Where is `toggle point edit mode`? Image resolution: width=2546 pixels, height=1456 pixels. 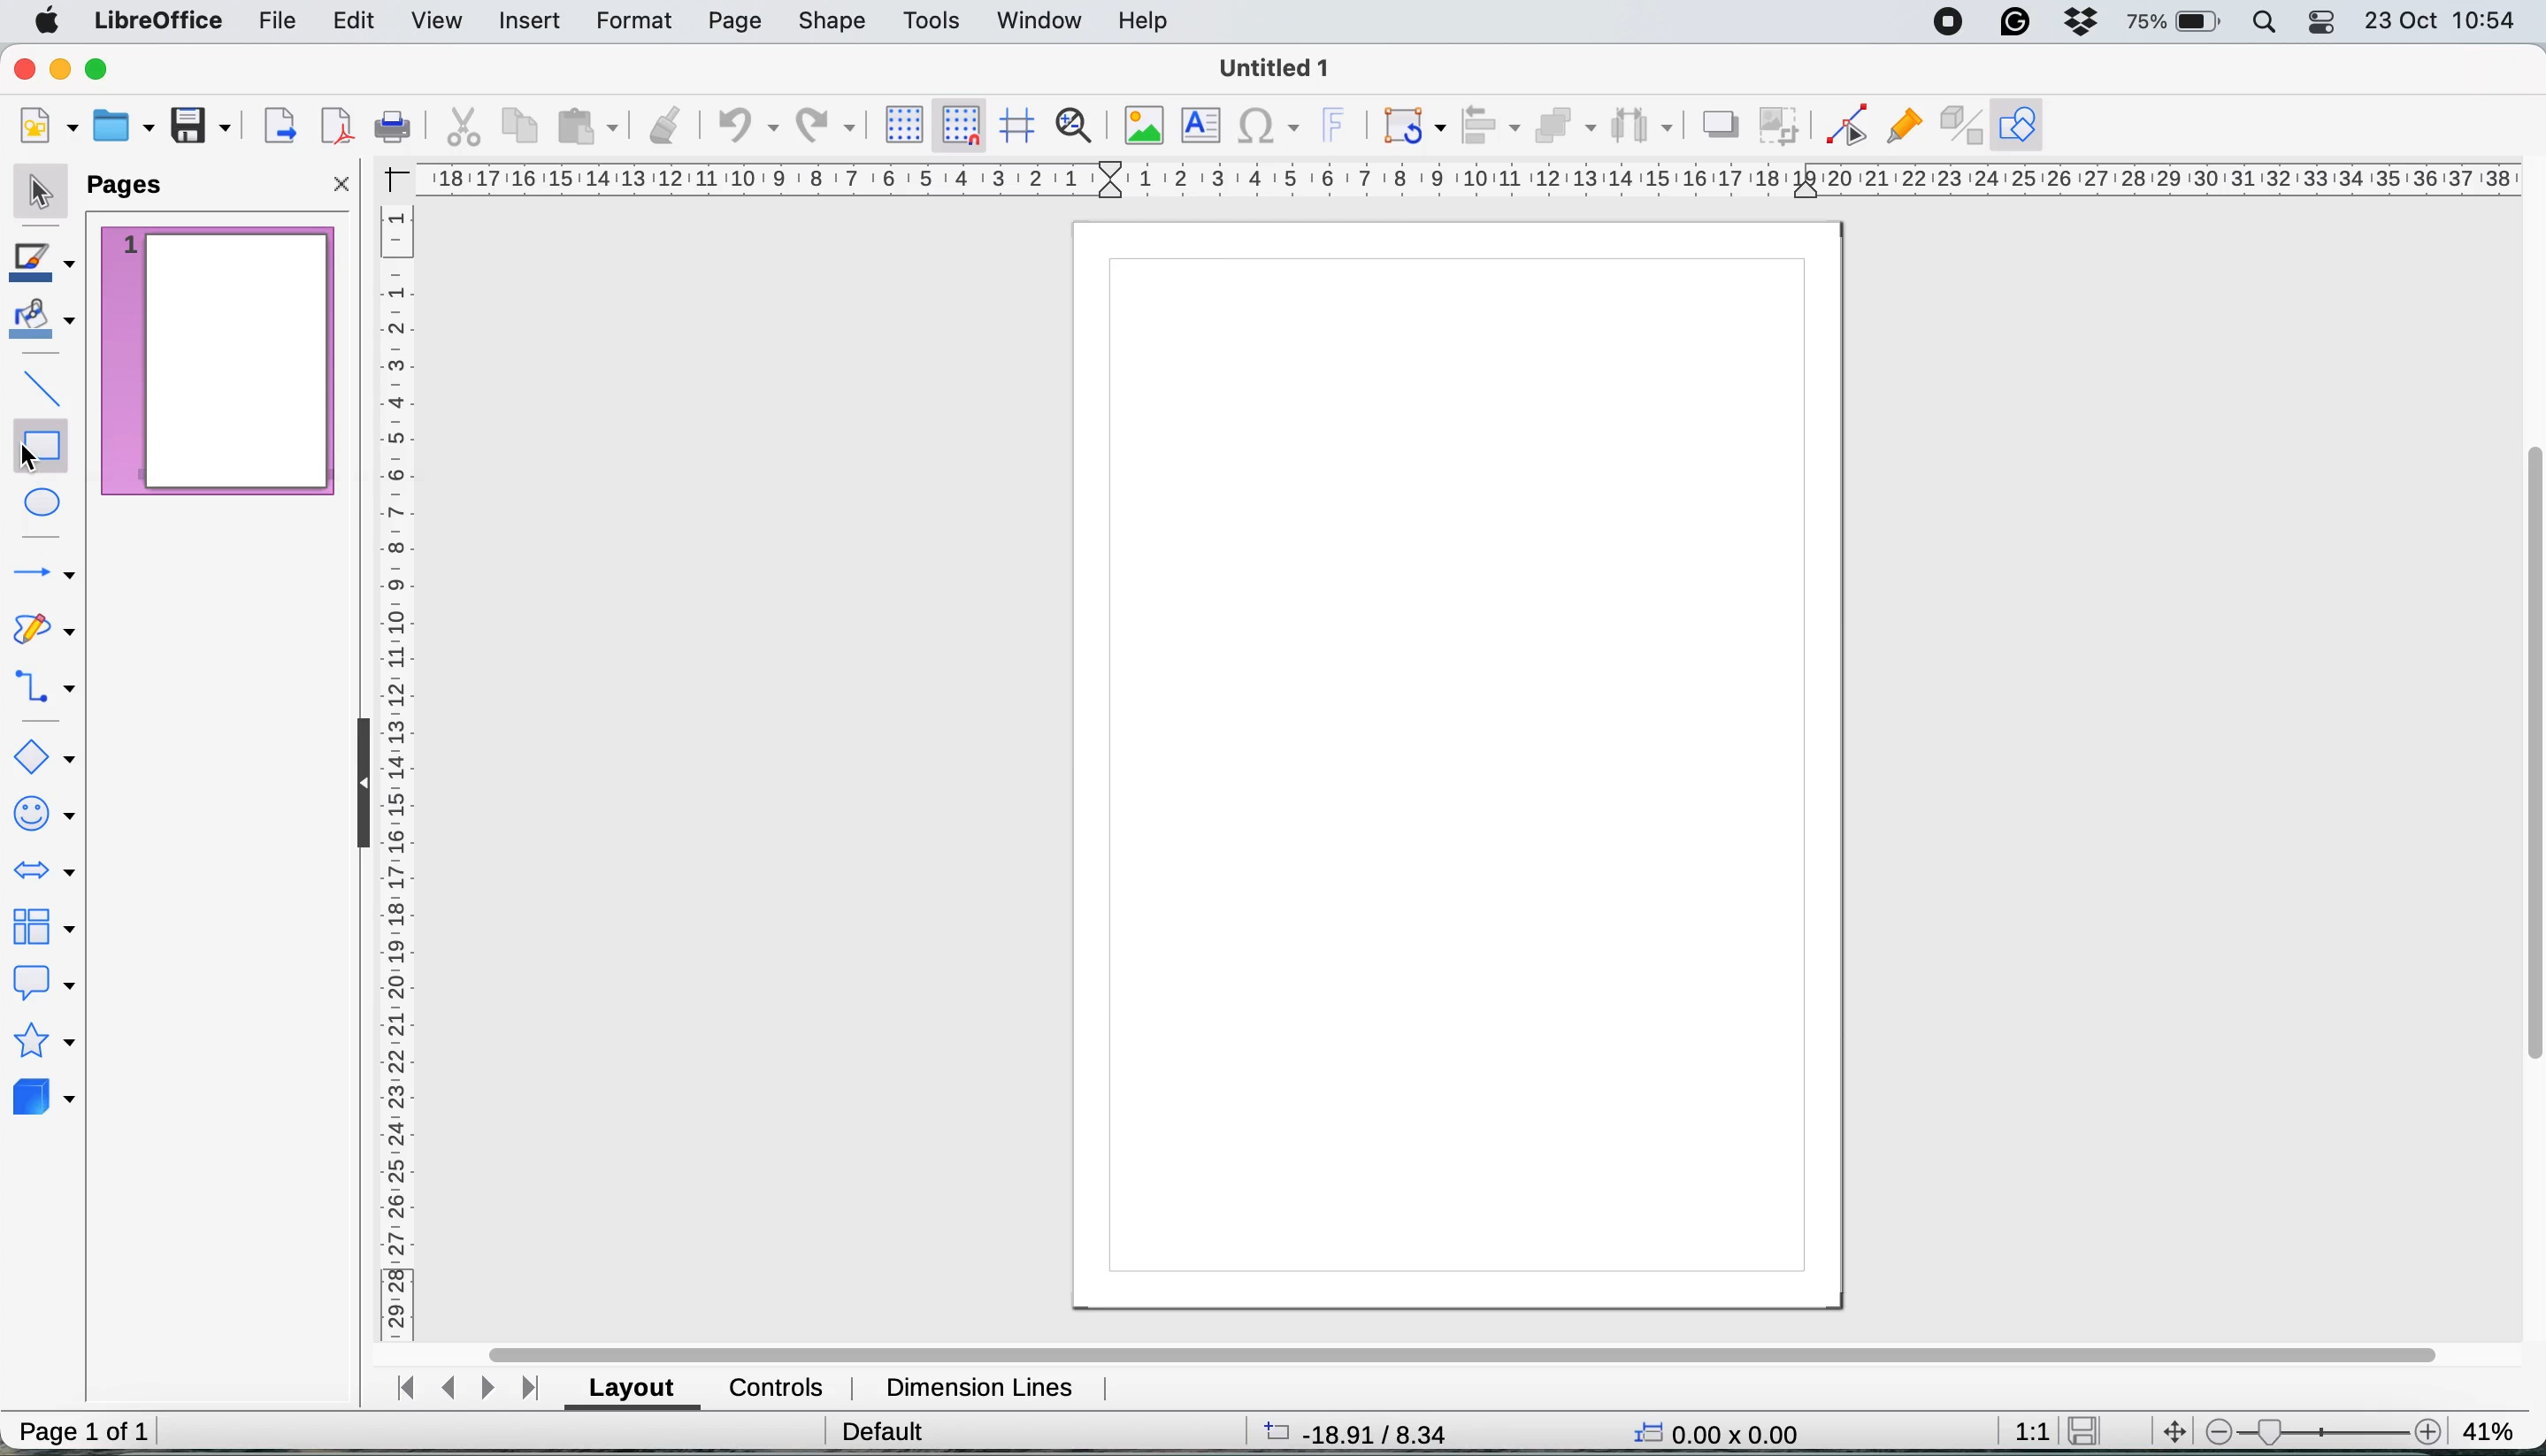
toggle point edit mode is located at coordinates (1838, 128).